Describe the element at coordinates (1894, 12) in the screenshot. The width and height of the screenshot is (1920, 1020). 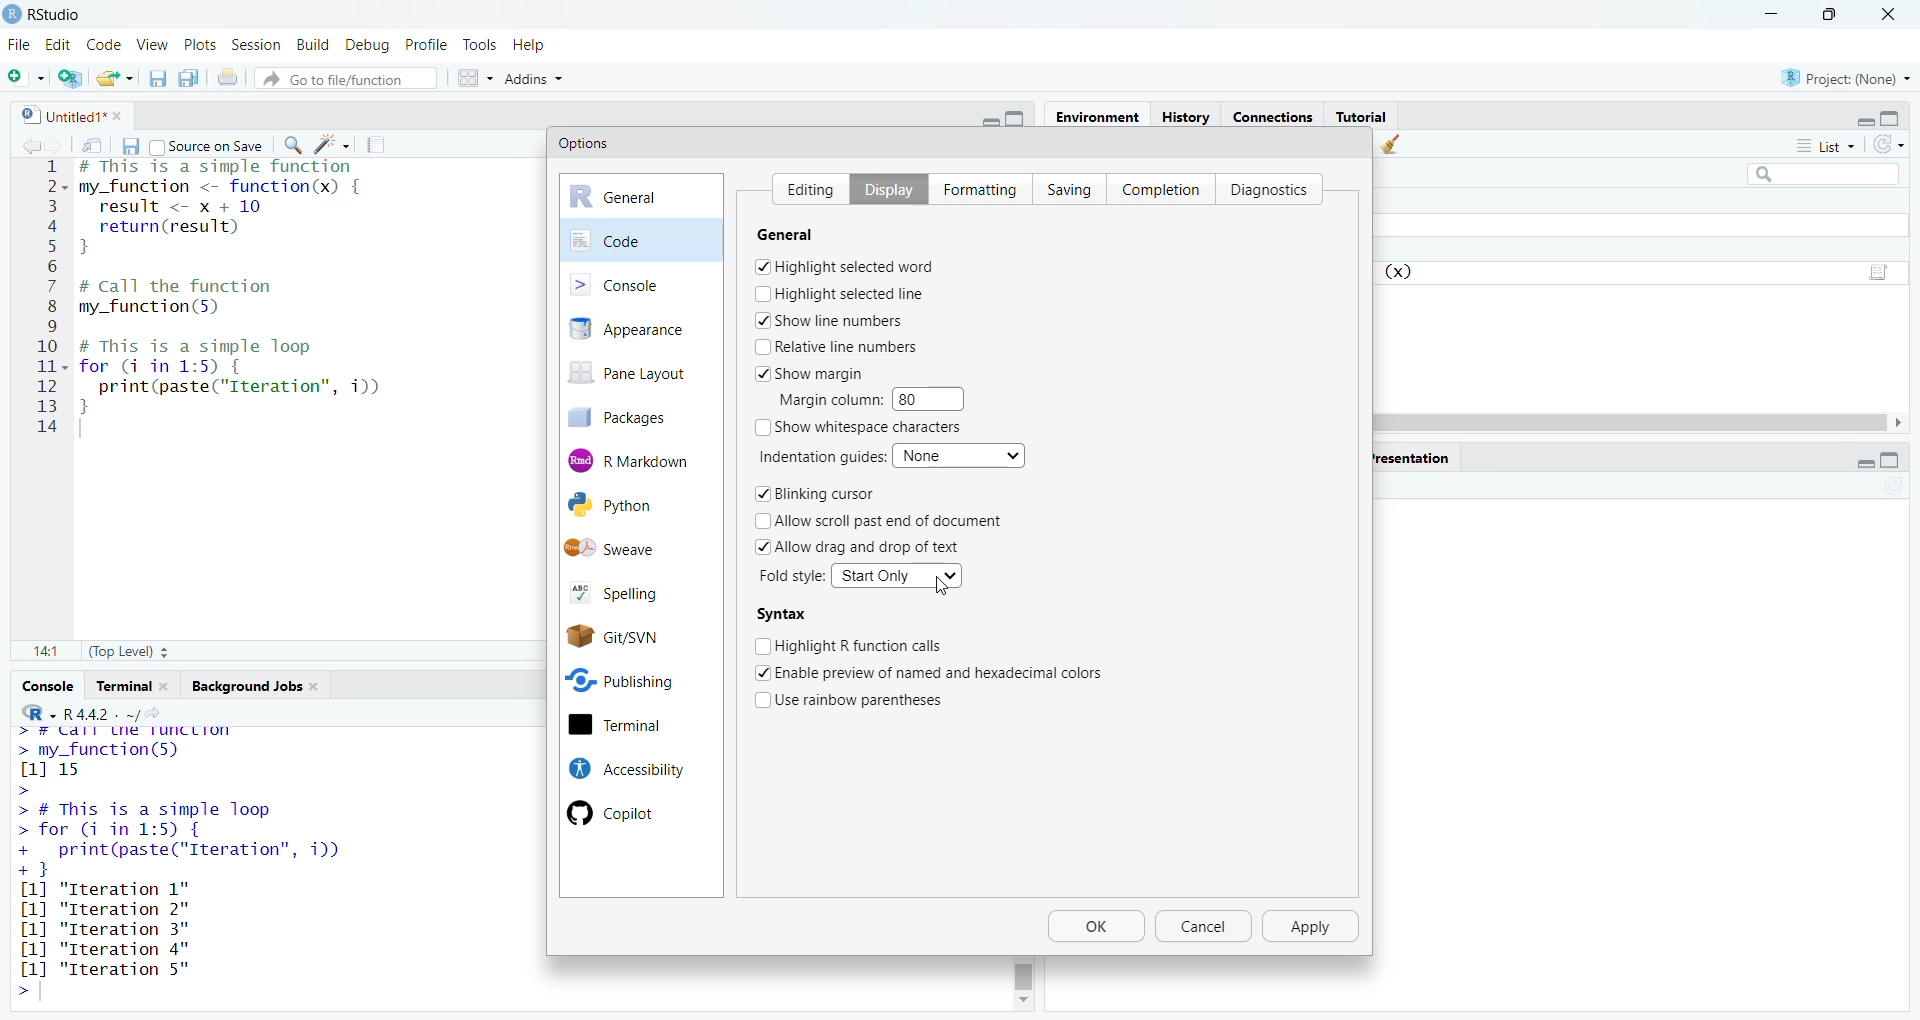
I see `close` at that location.